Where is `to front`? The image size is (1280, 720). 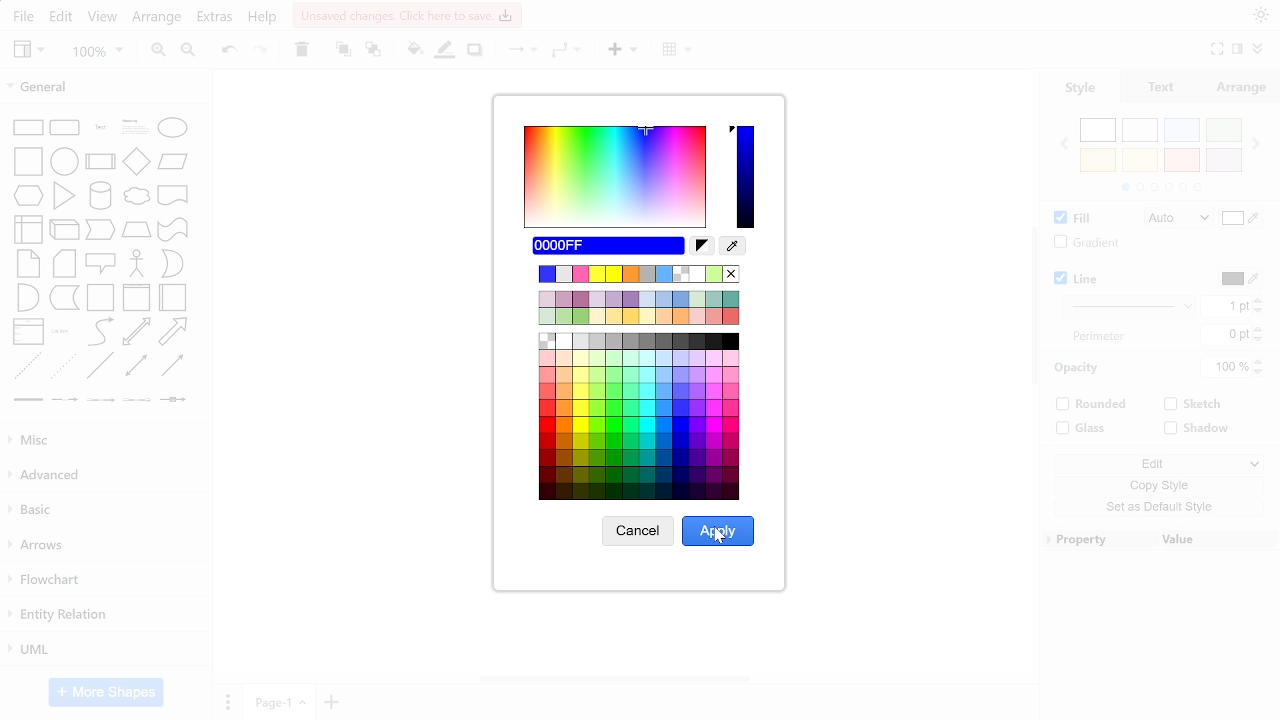
to front is located at coordinates (342, 51).